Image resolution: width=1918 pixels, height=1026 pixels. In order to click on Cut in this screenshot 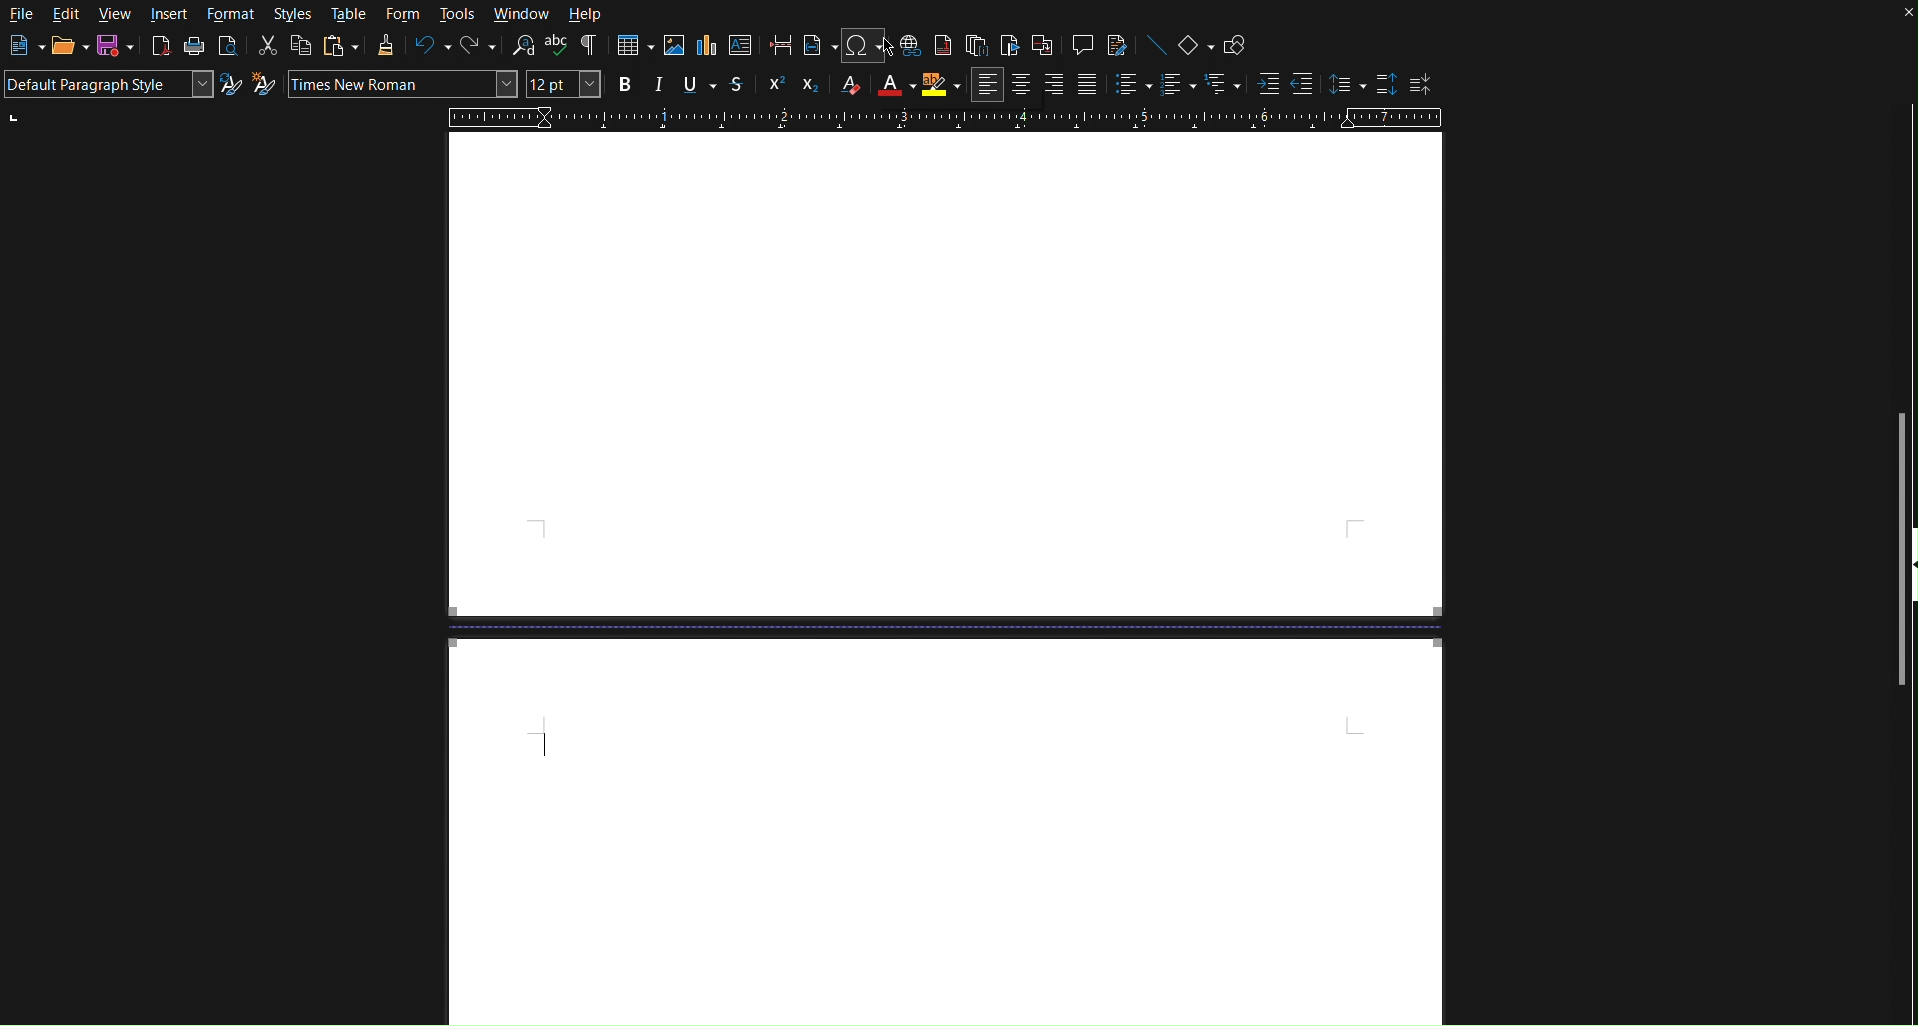, I will do `click(268, 46)`.